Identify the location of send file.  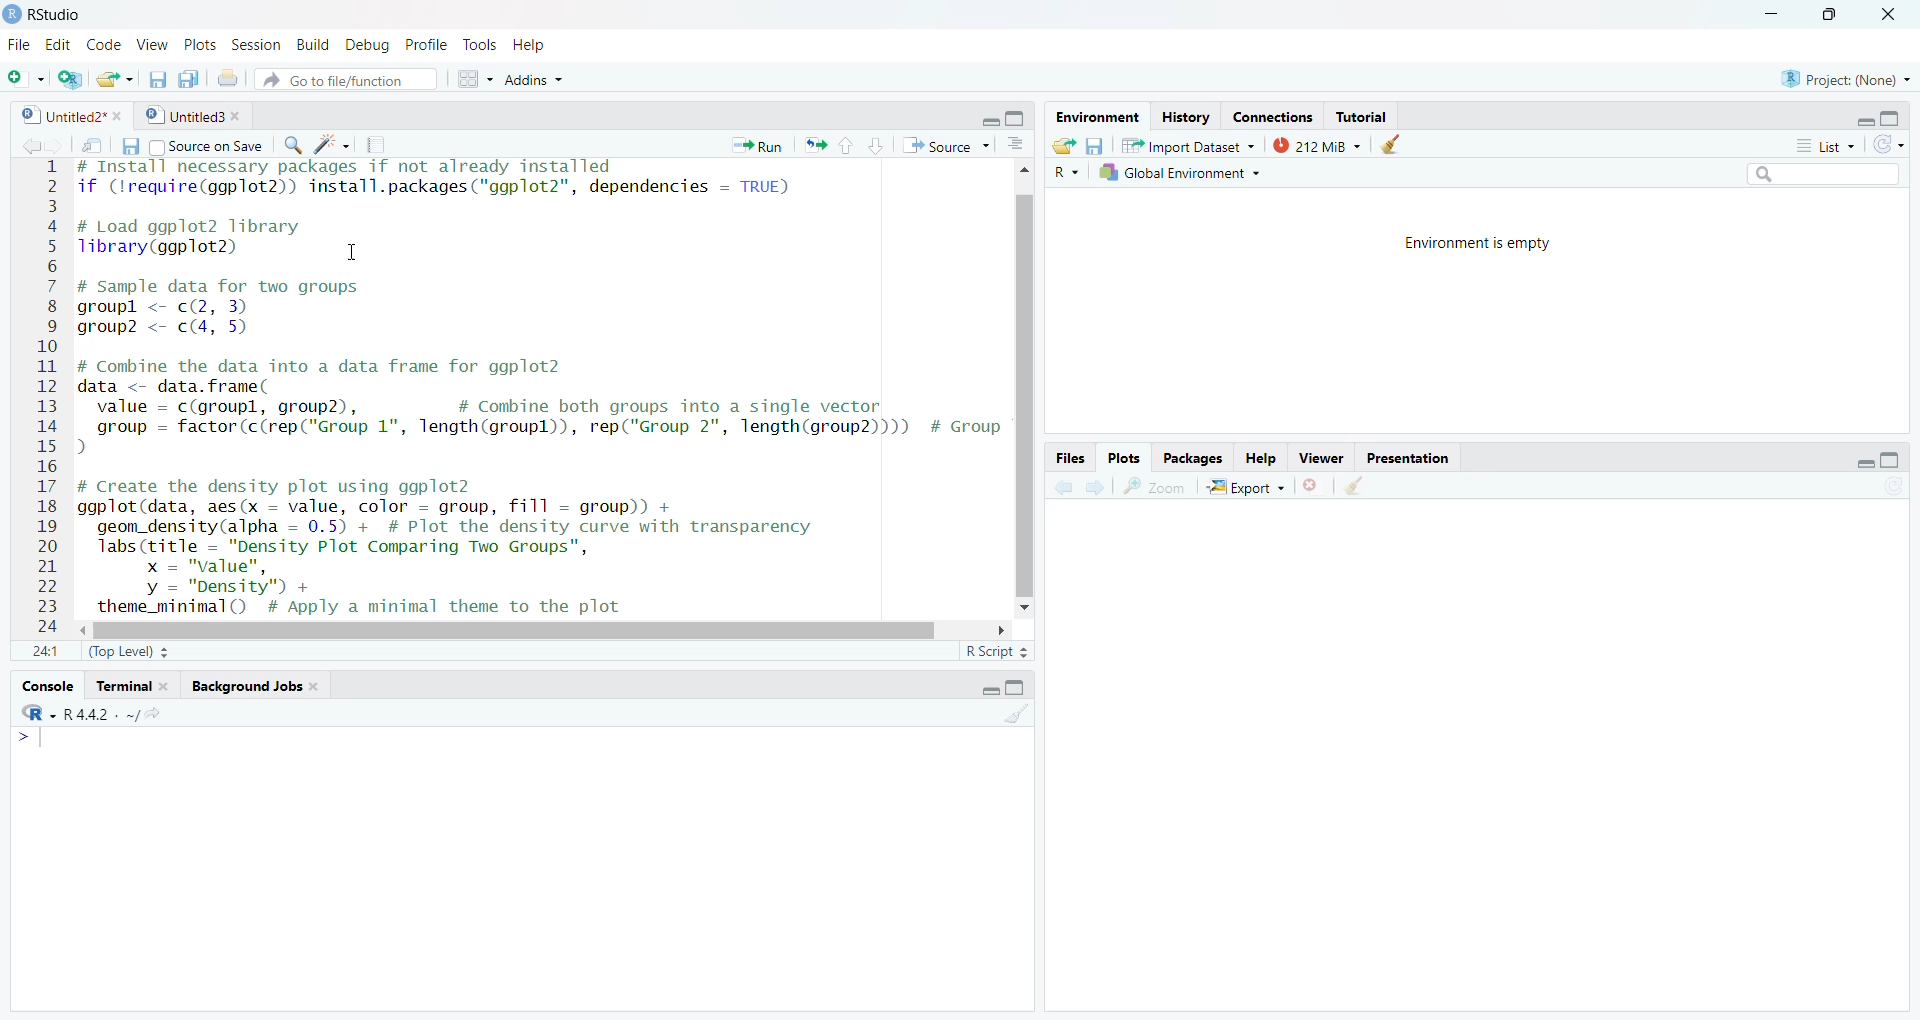
(91, 145).